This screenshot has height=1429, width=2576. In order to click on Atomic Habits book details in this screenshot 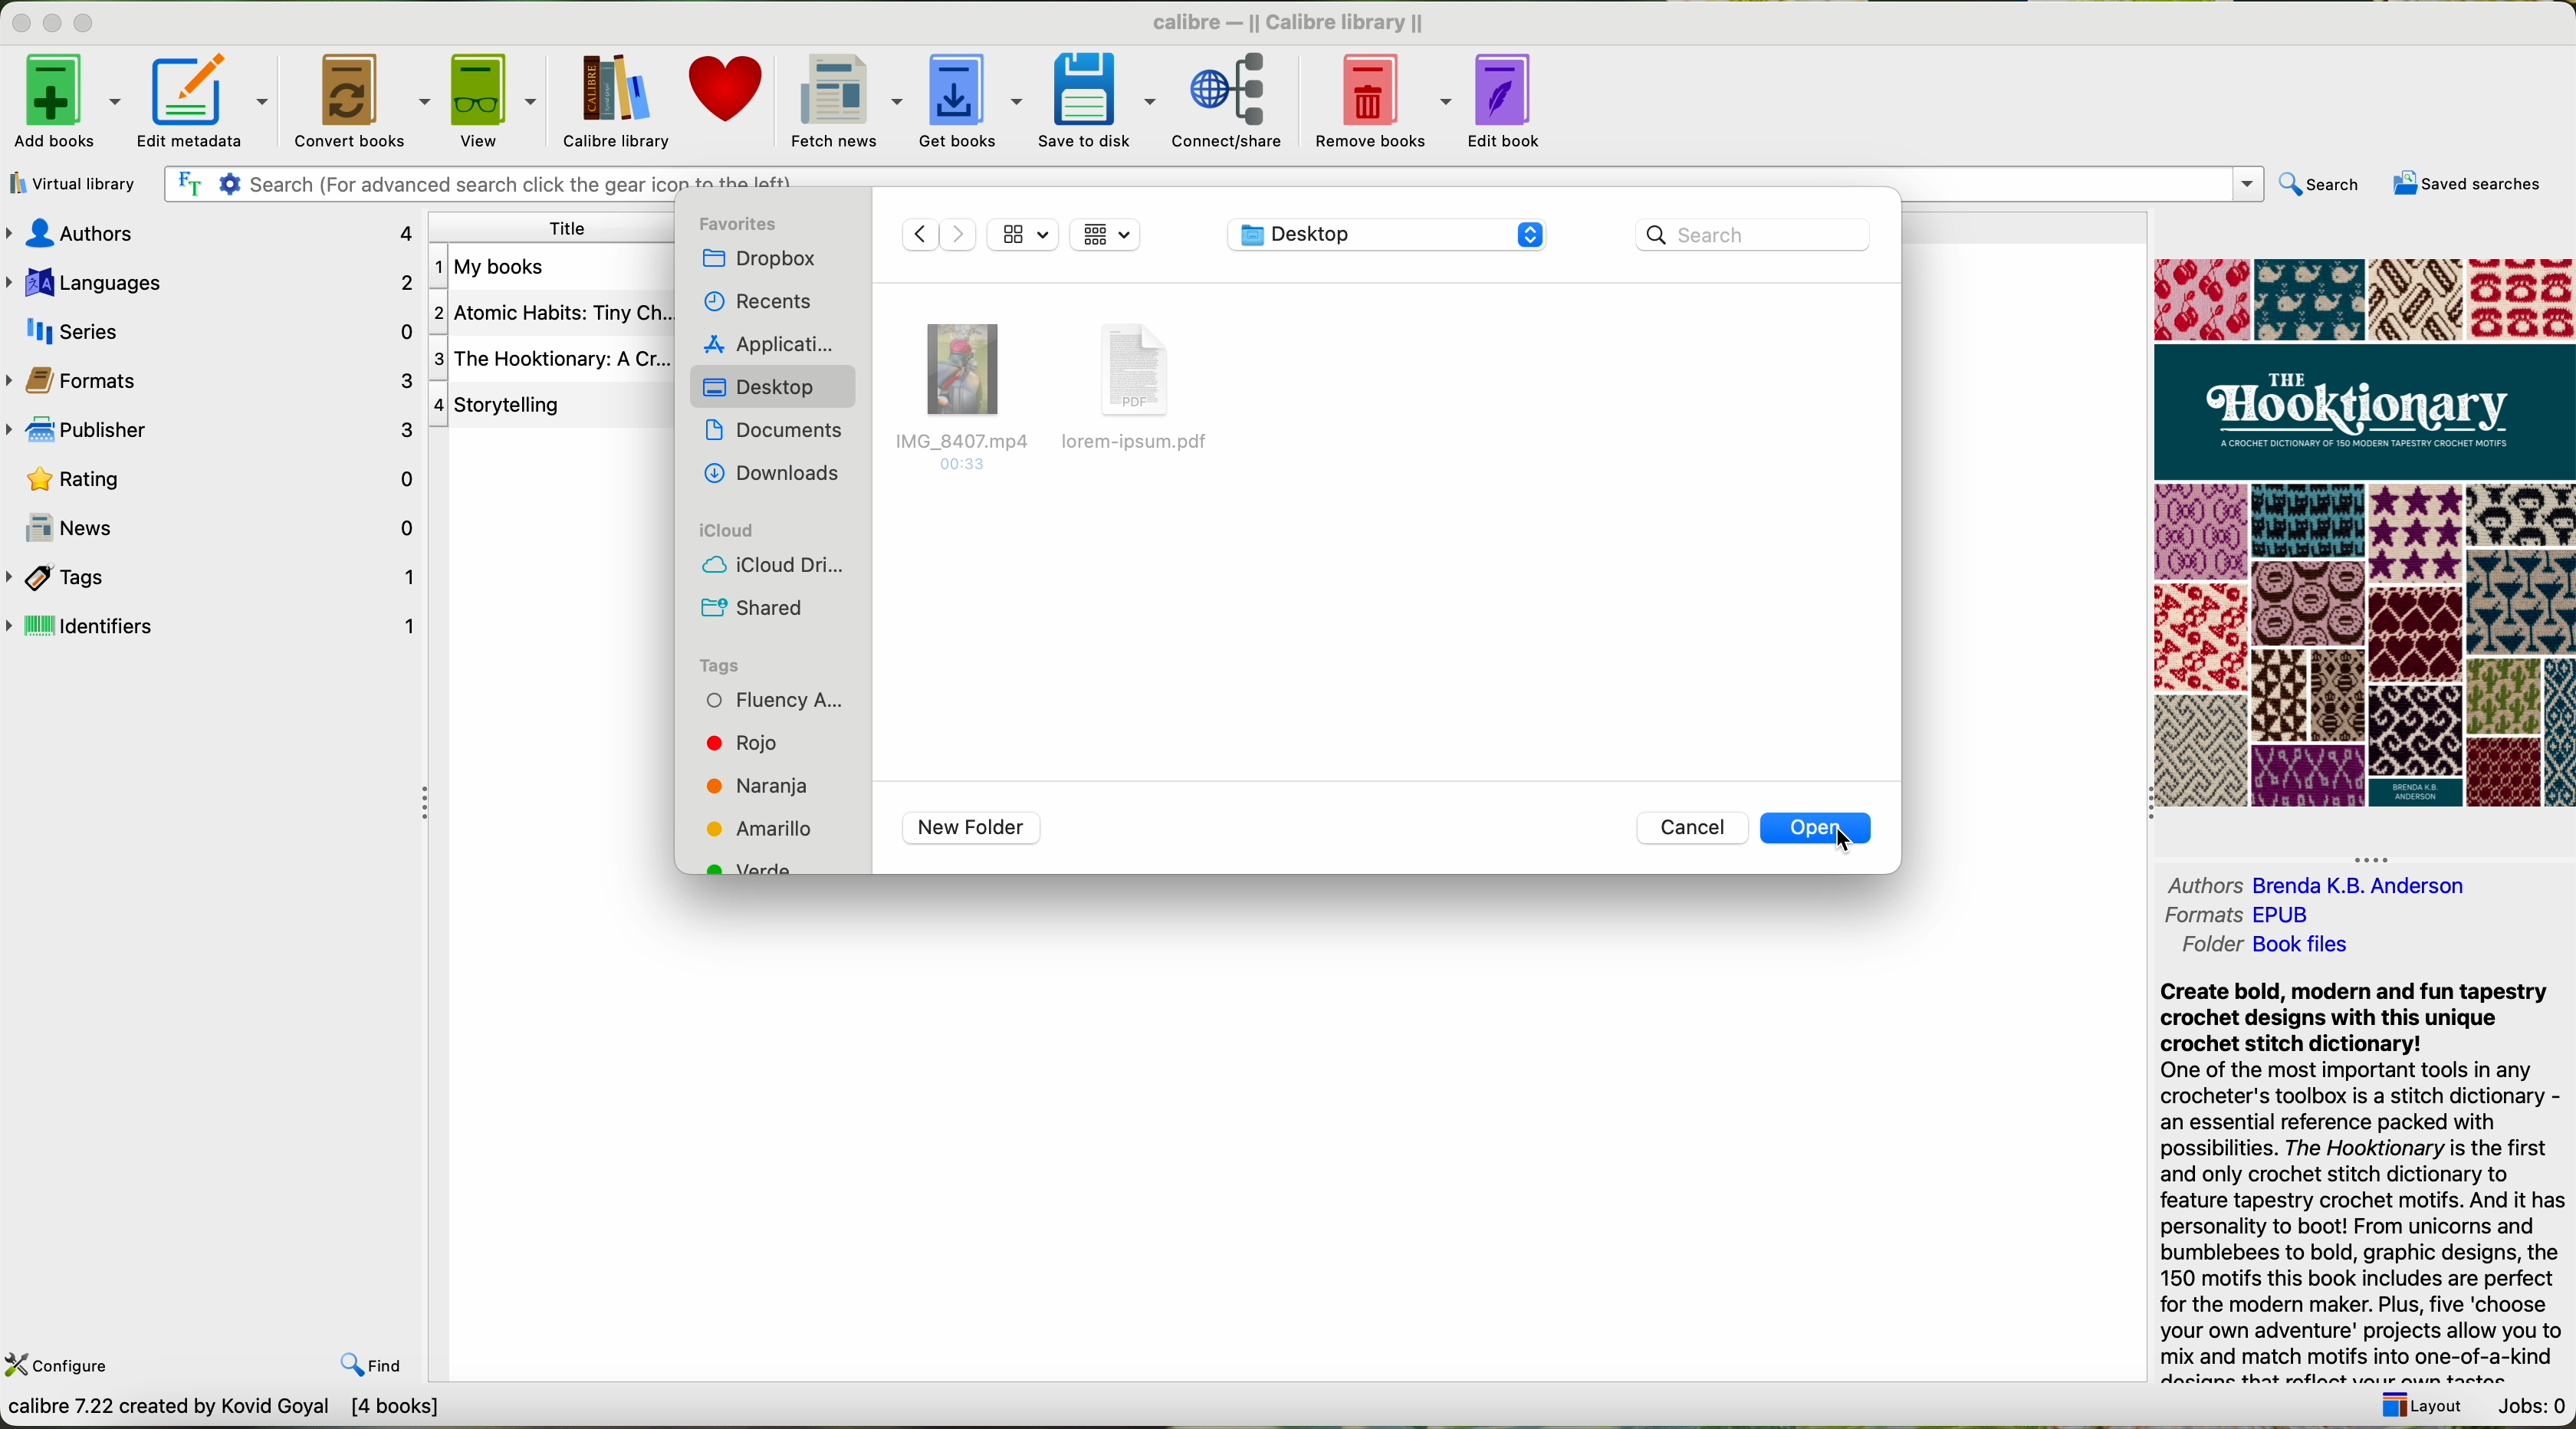, I will do `click(505, 271)`.